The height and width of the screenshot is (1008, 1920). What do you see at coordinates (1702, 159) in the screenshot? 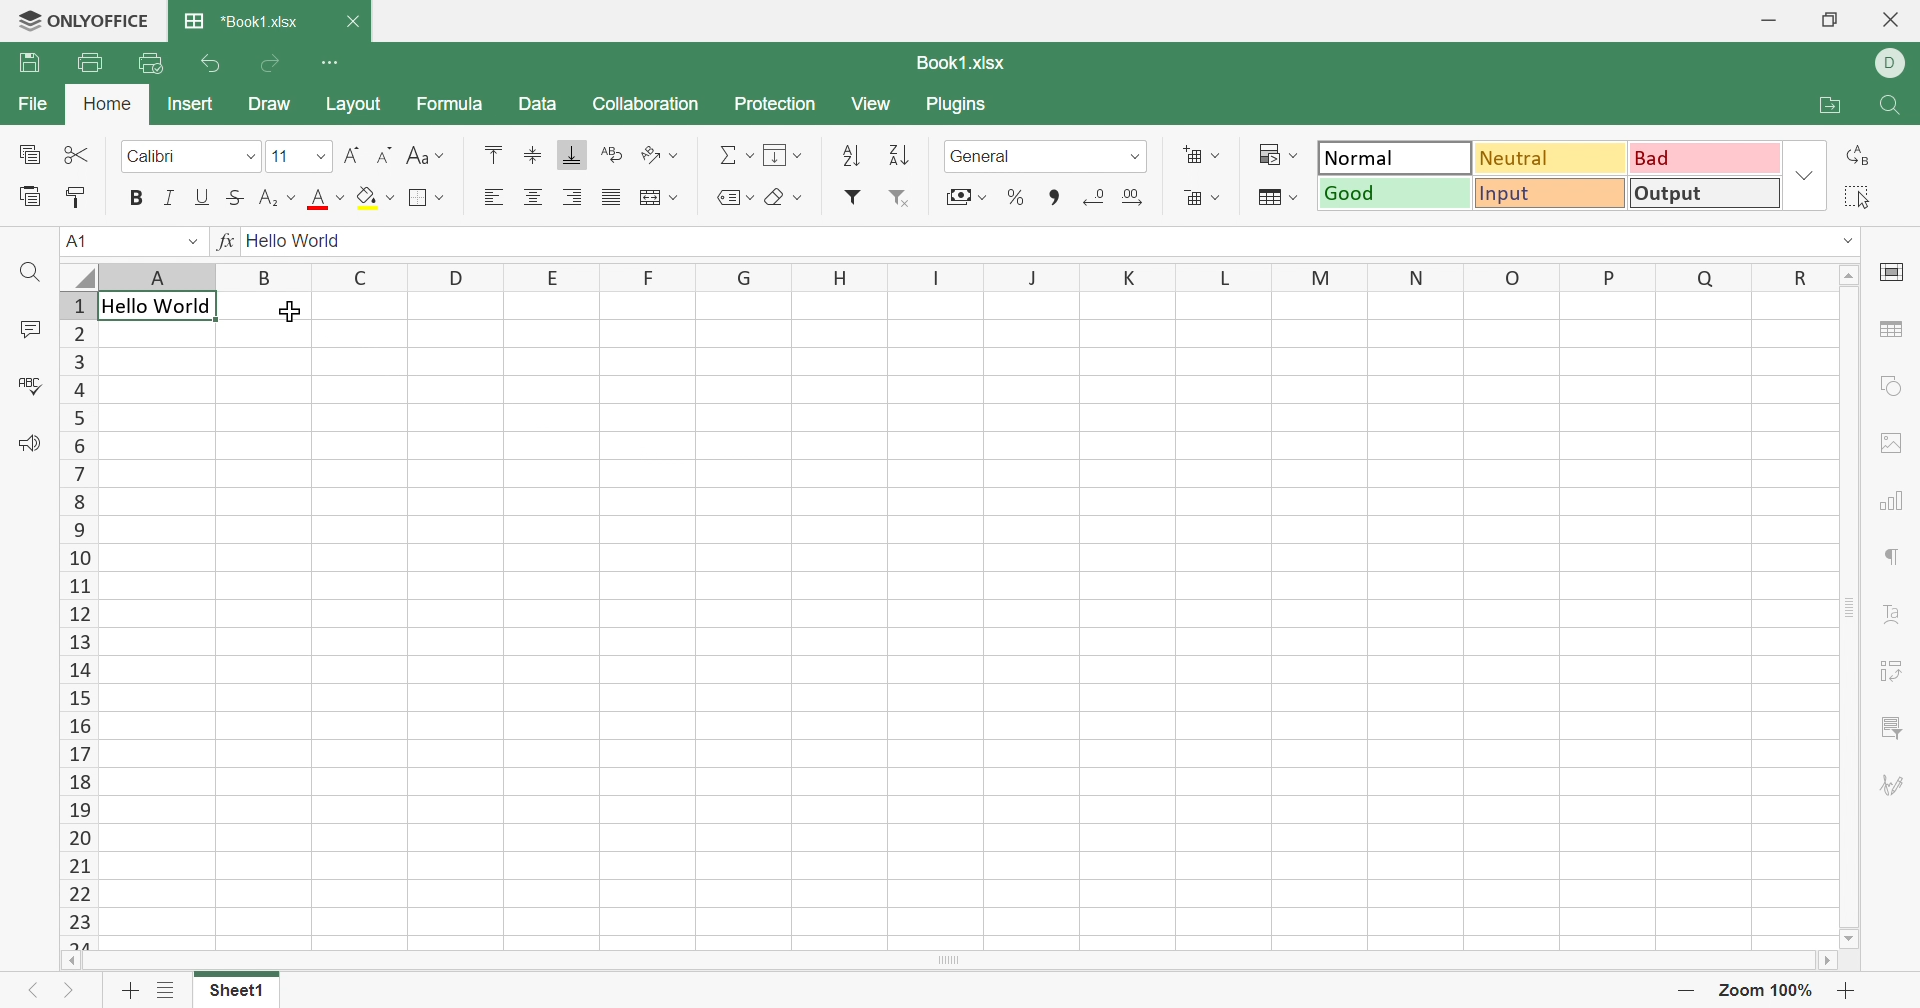
I see `Bad` at bounding box center [1702, 159].